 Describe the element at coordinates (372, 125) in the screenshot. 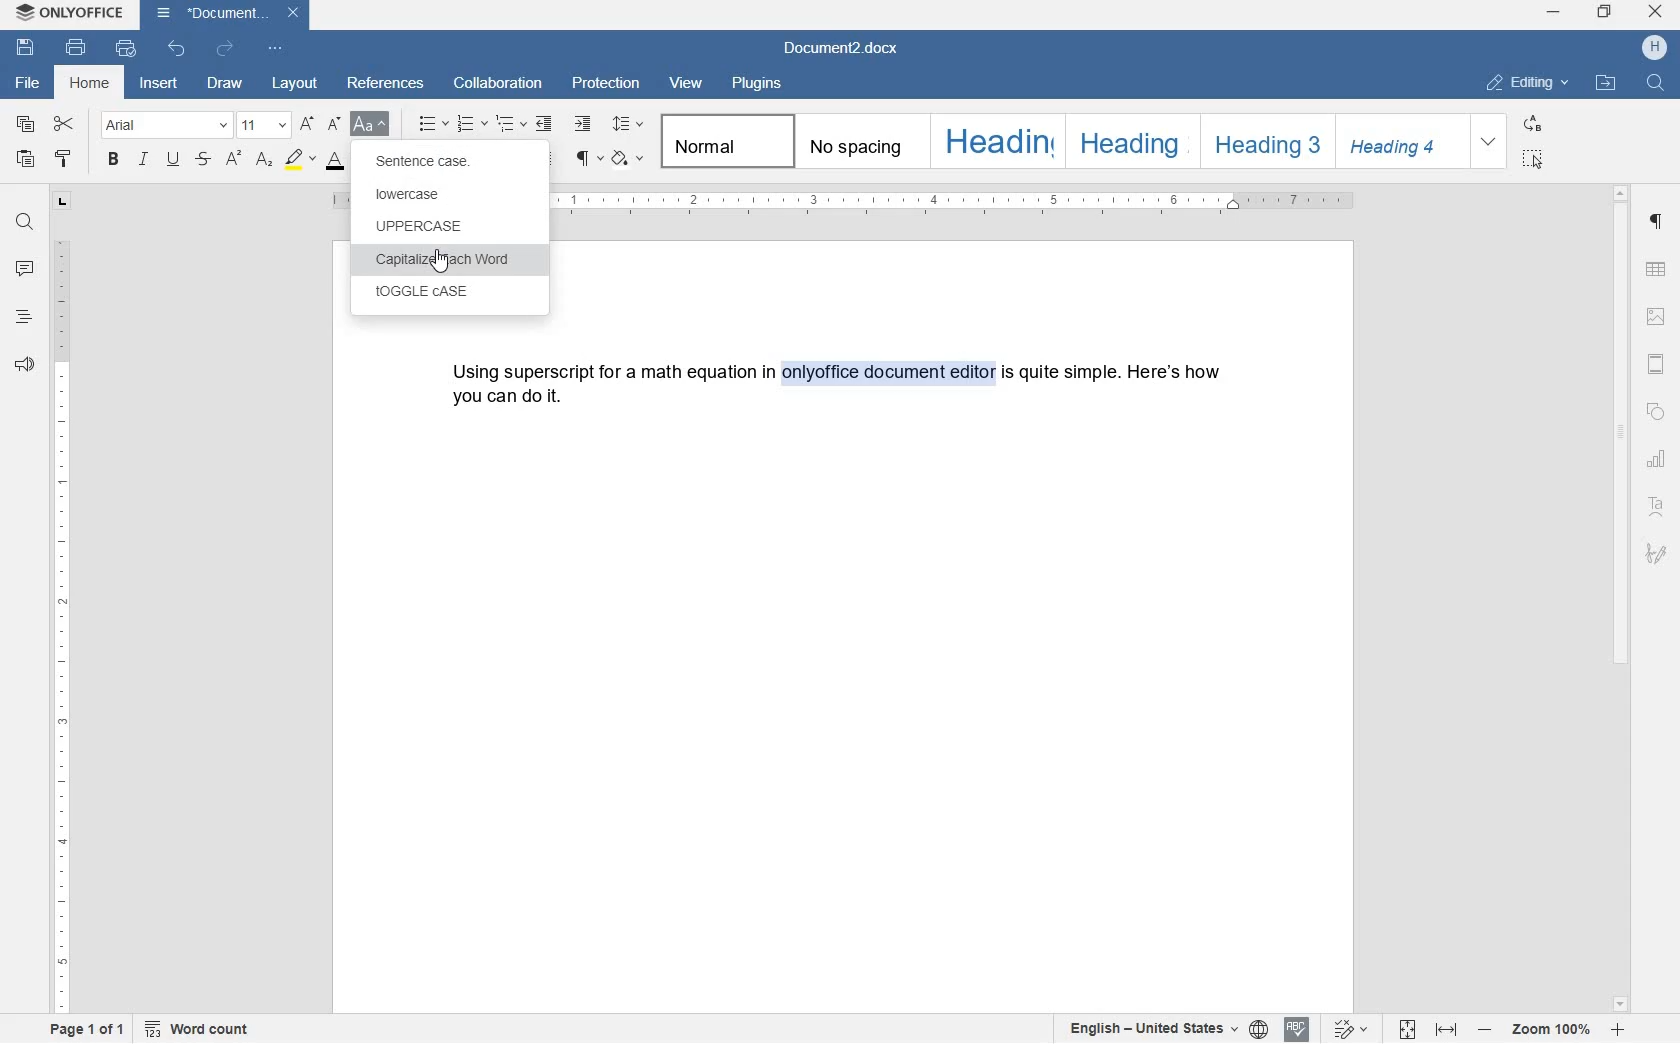

I see `change case` at that location.